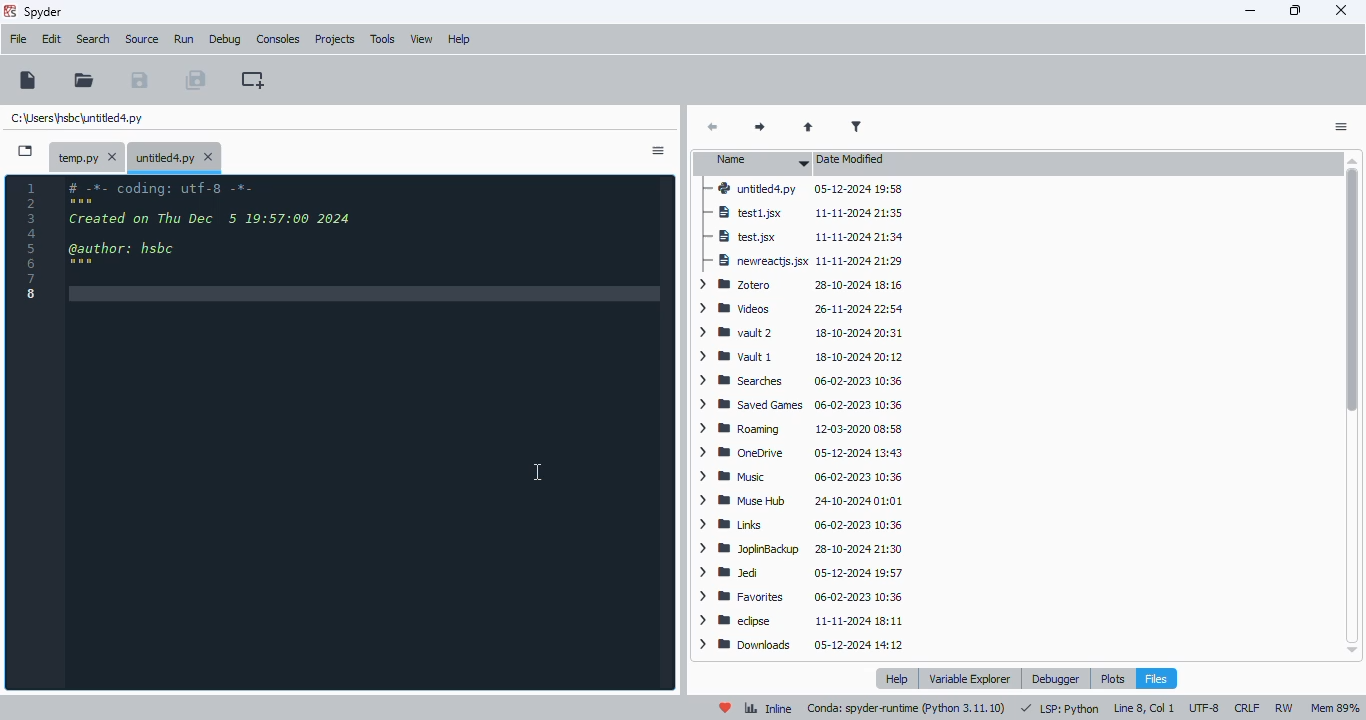 The width and height of the screenshot is (1366, 720). I want to click on variable explorer, so click(970, 679).